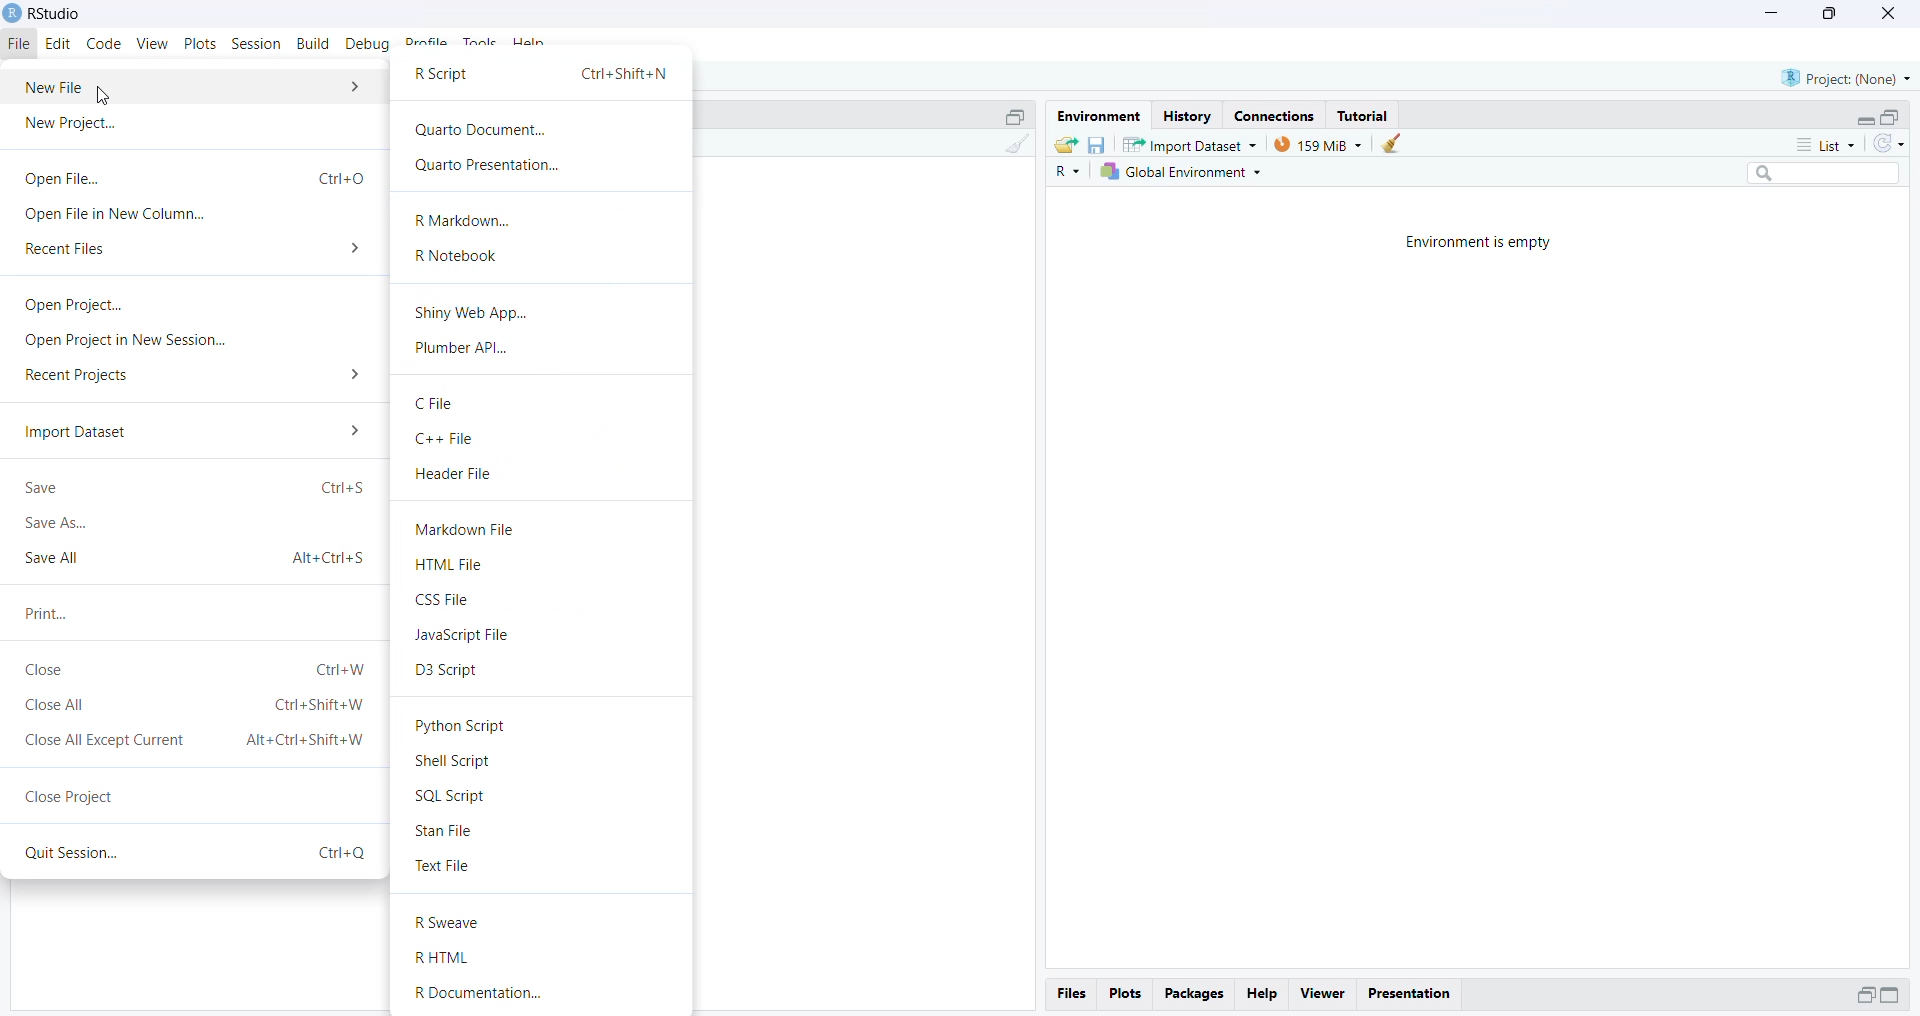  I want to click on Recent Projects >, so click(195, 377).